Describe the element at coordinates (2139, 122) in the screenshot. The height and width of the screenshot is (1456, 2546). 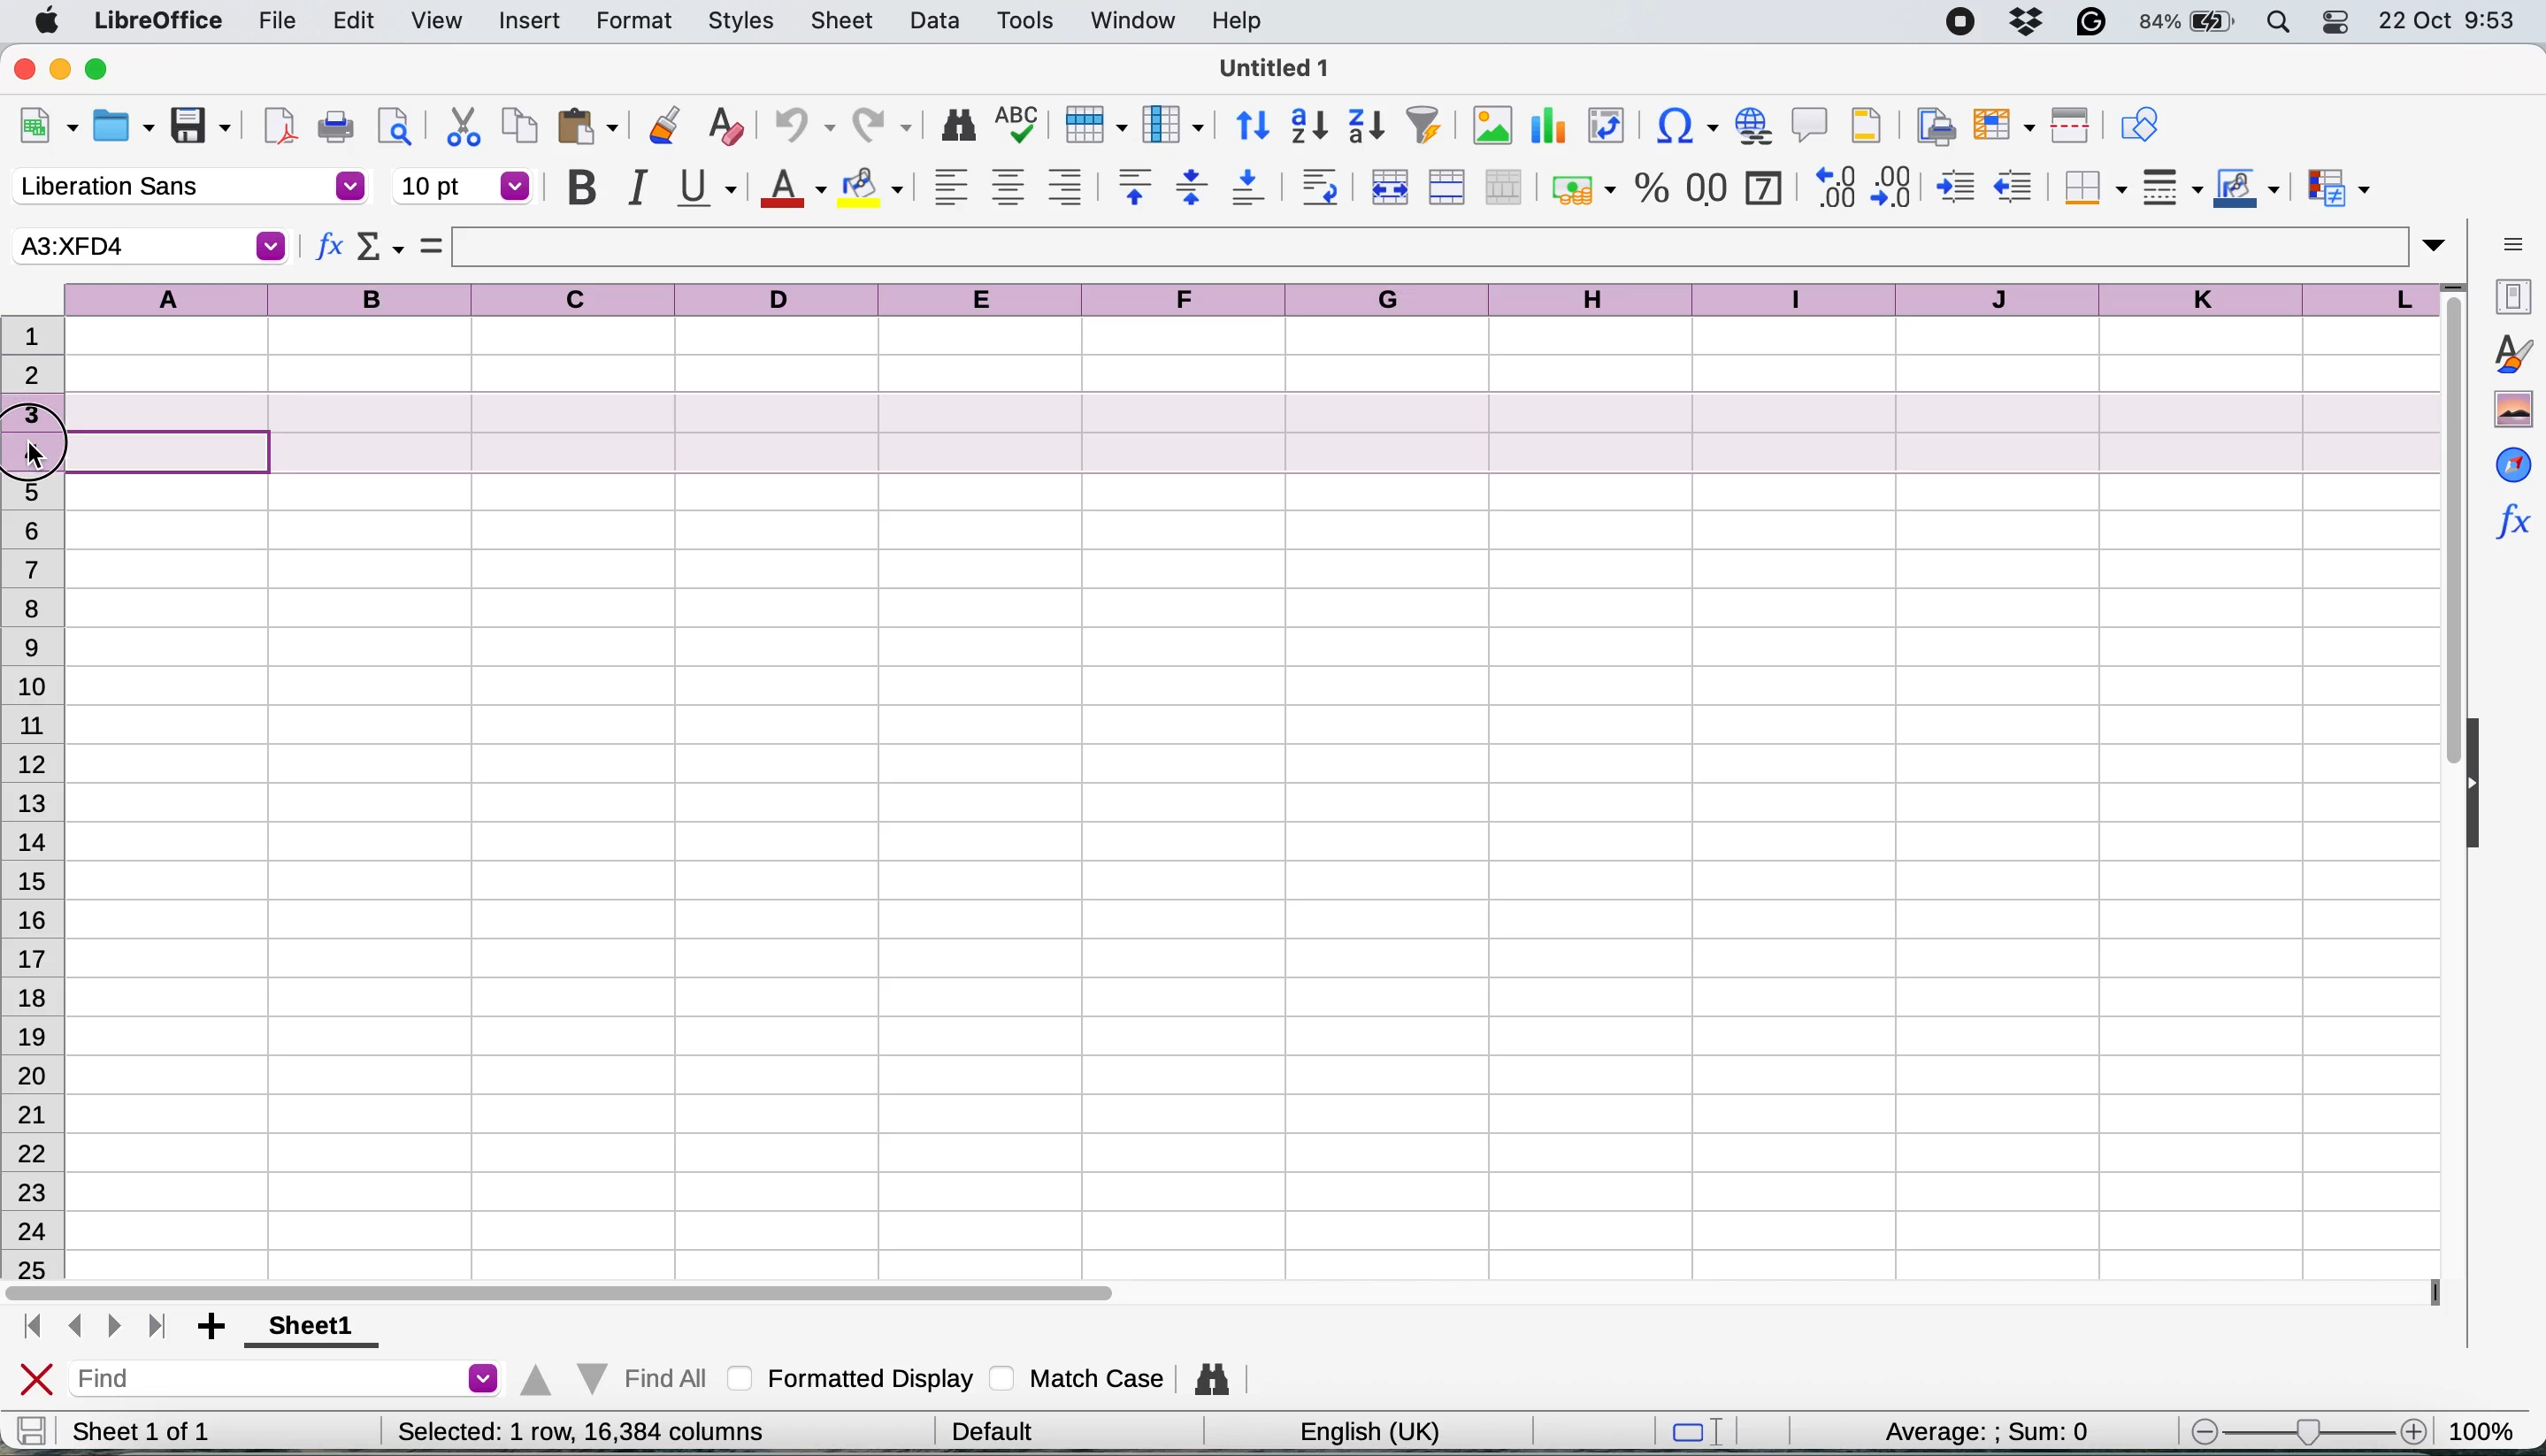
I see `show draw functions` at that location.